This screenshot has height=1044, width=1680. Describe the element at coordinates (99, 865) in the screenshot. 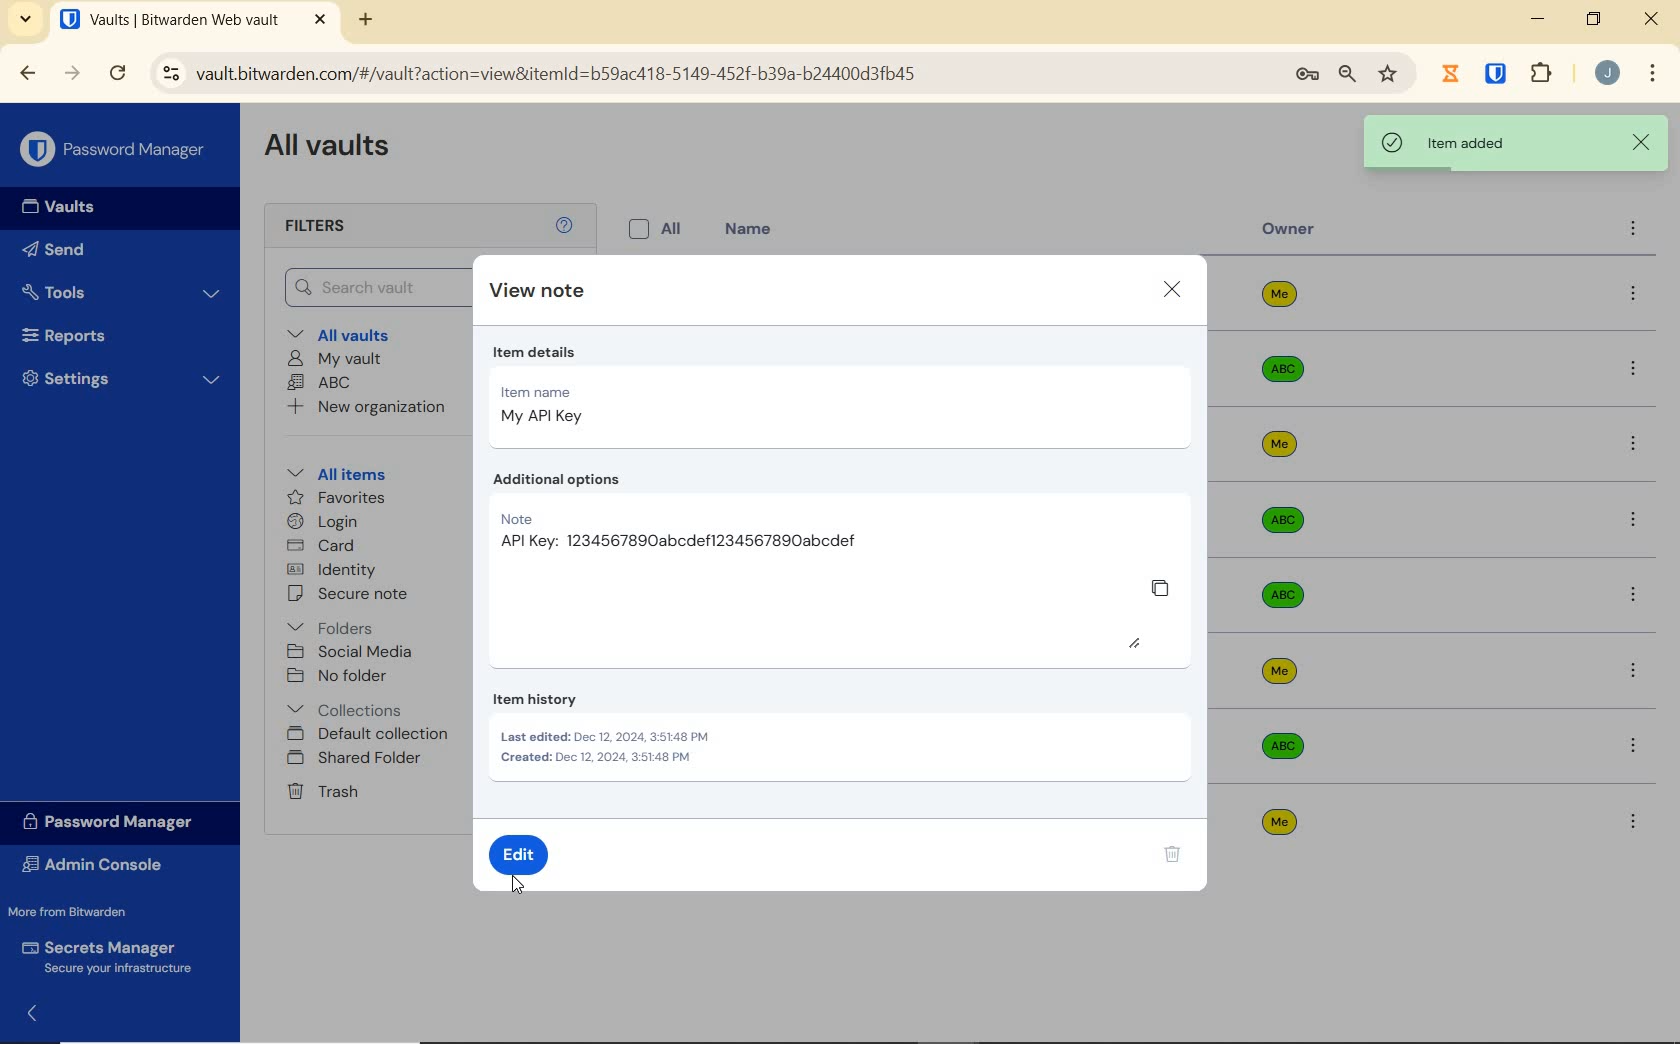

I see `Admin Console` at that location.